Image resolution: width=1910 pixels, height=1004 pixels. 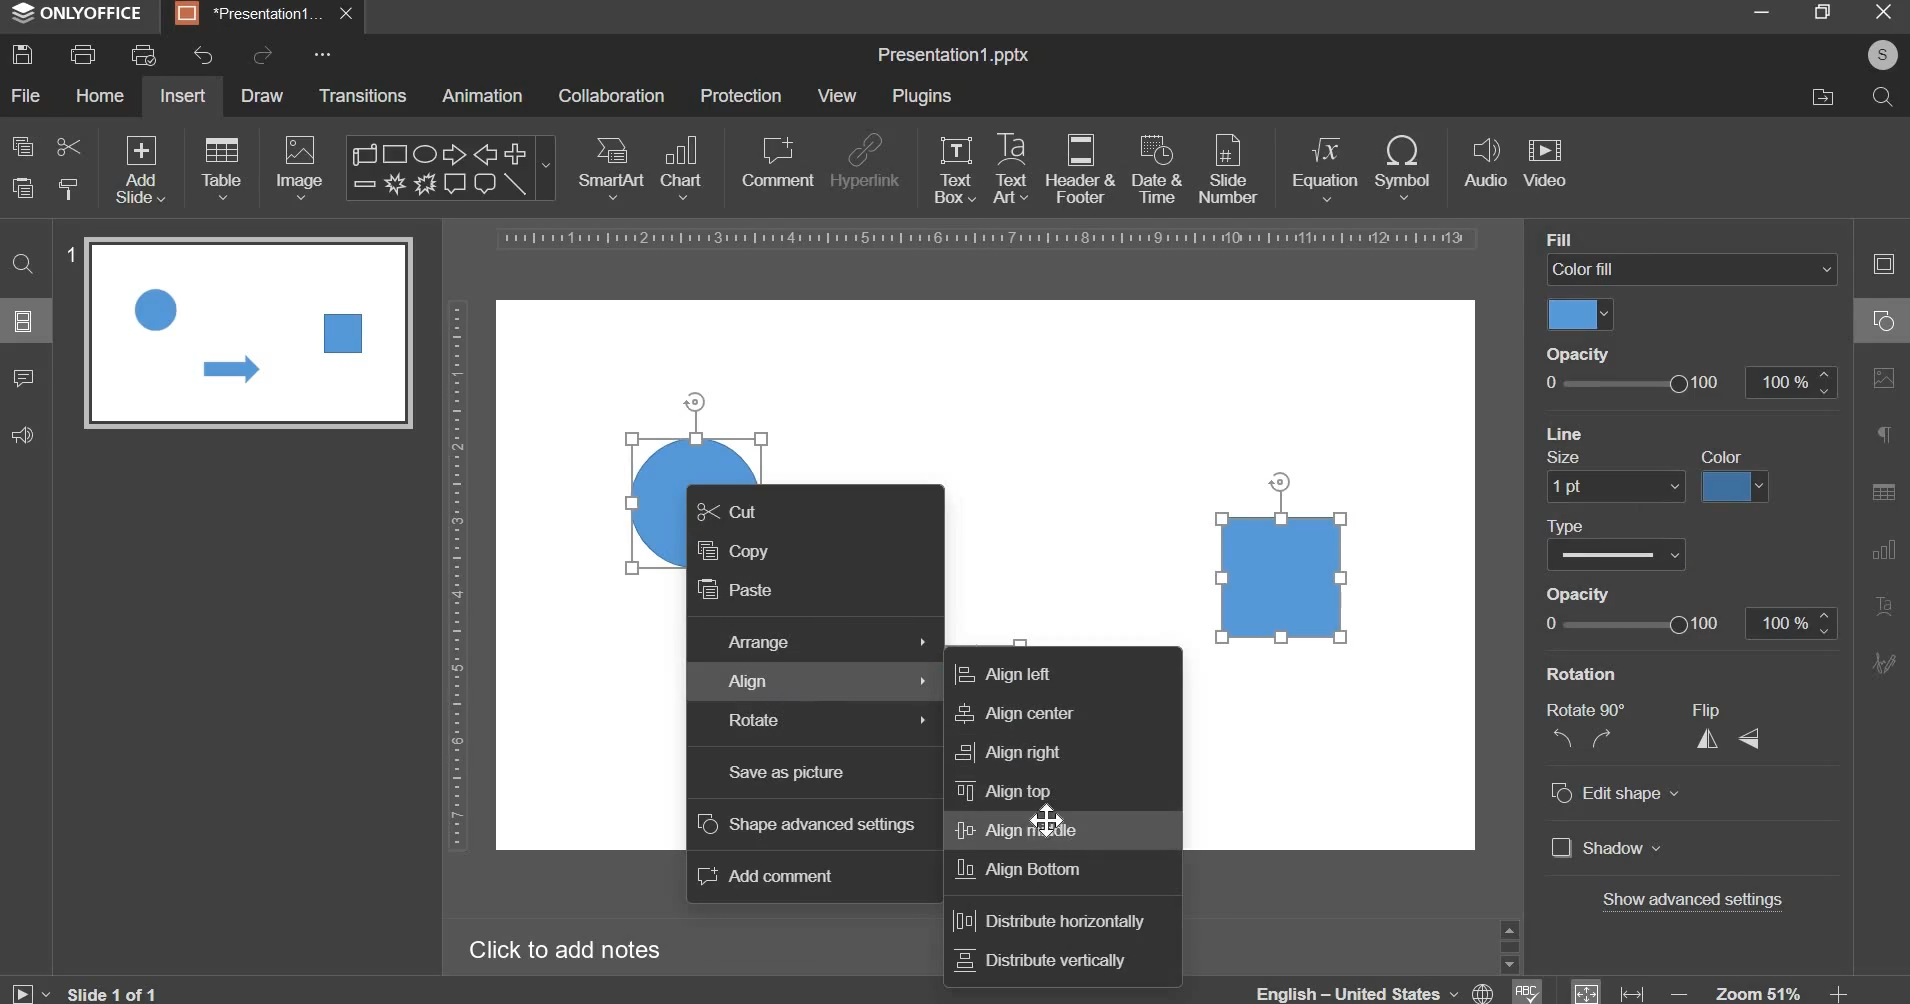 What do you see at coordinates (730, 514) in the screenshot?
I see `cut` at bounding box center [730, 514].